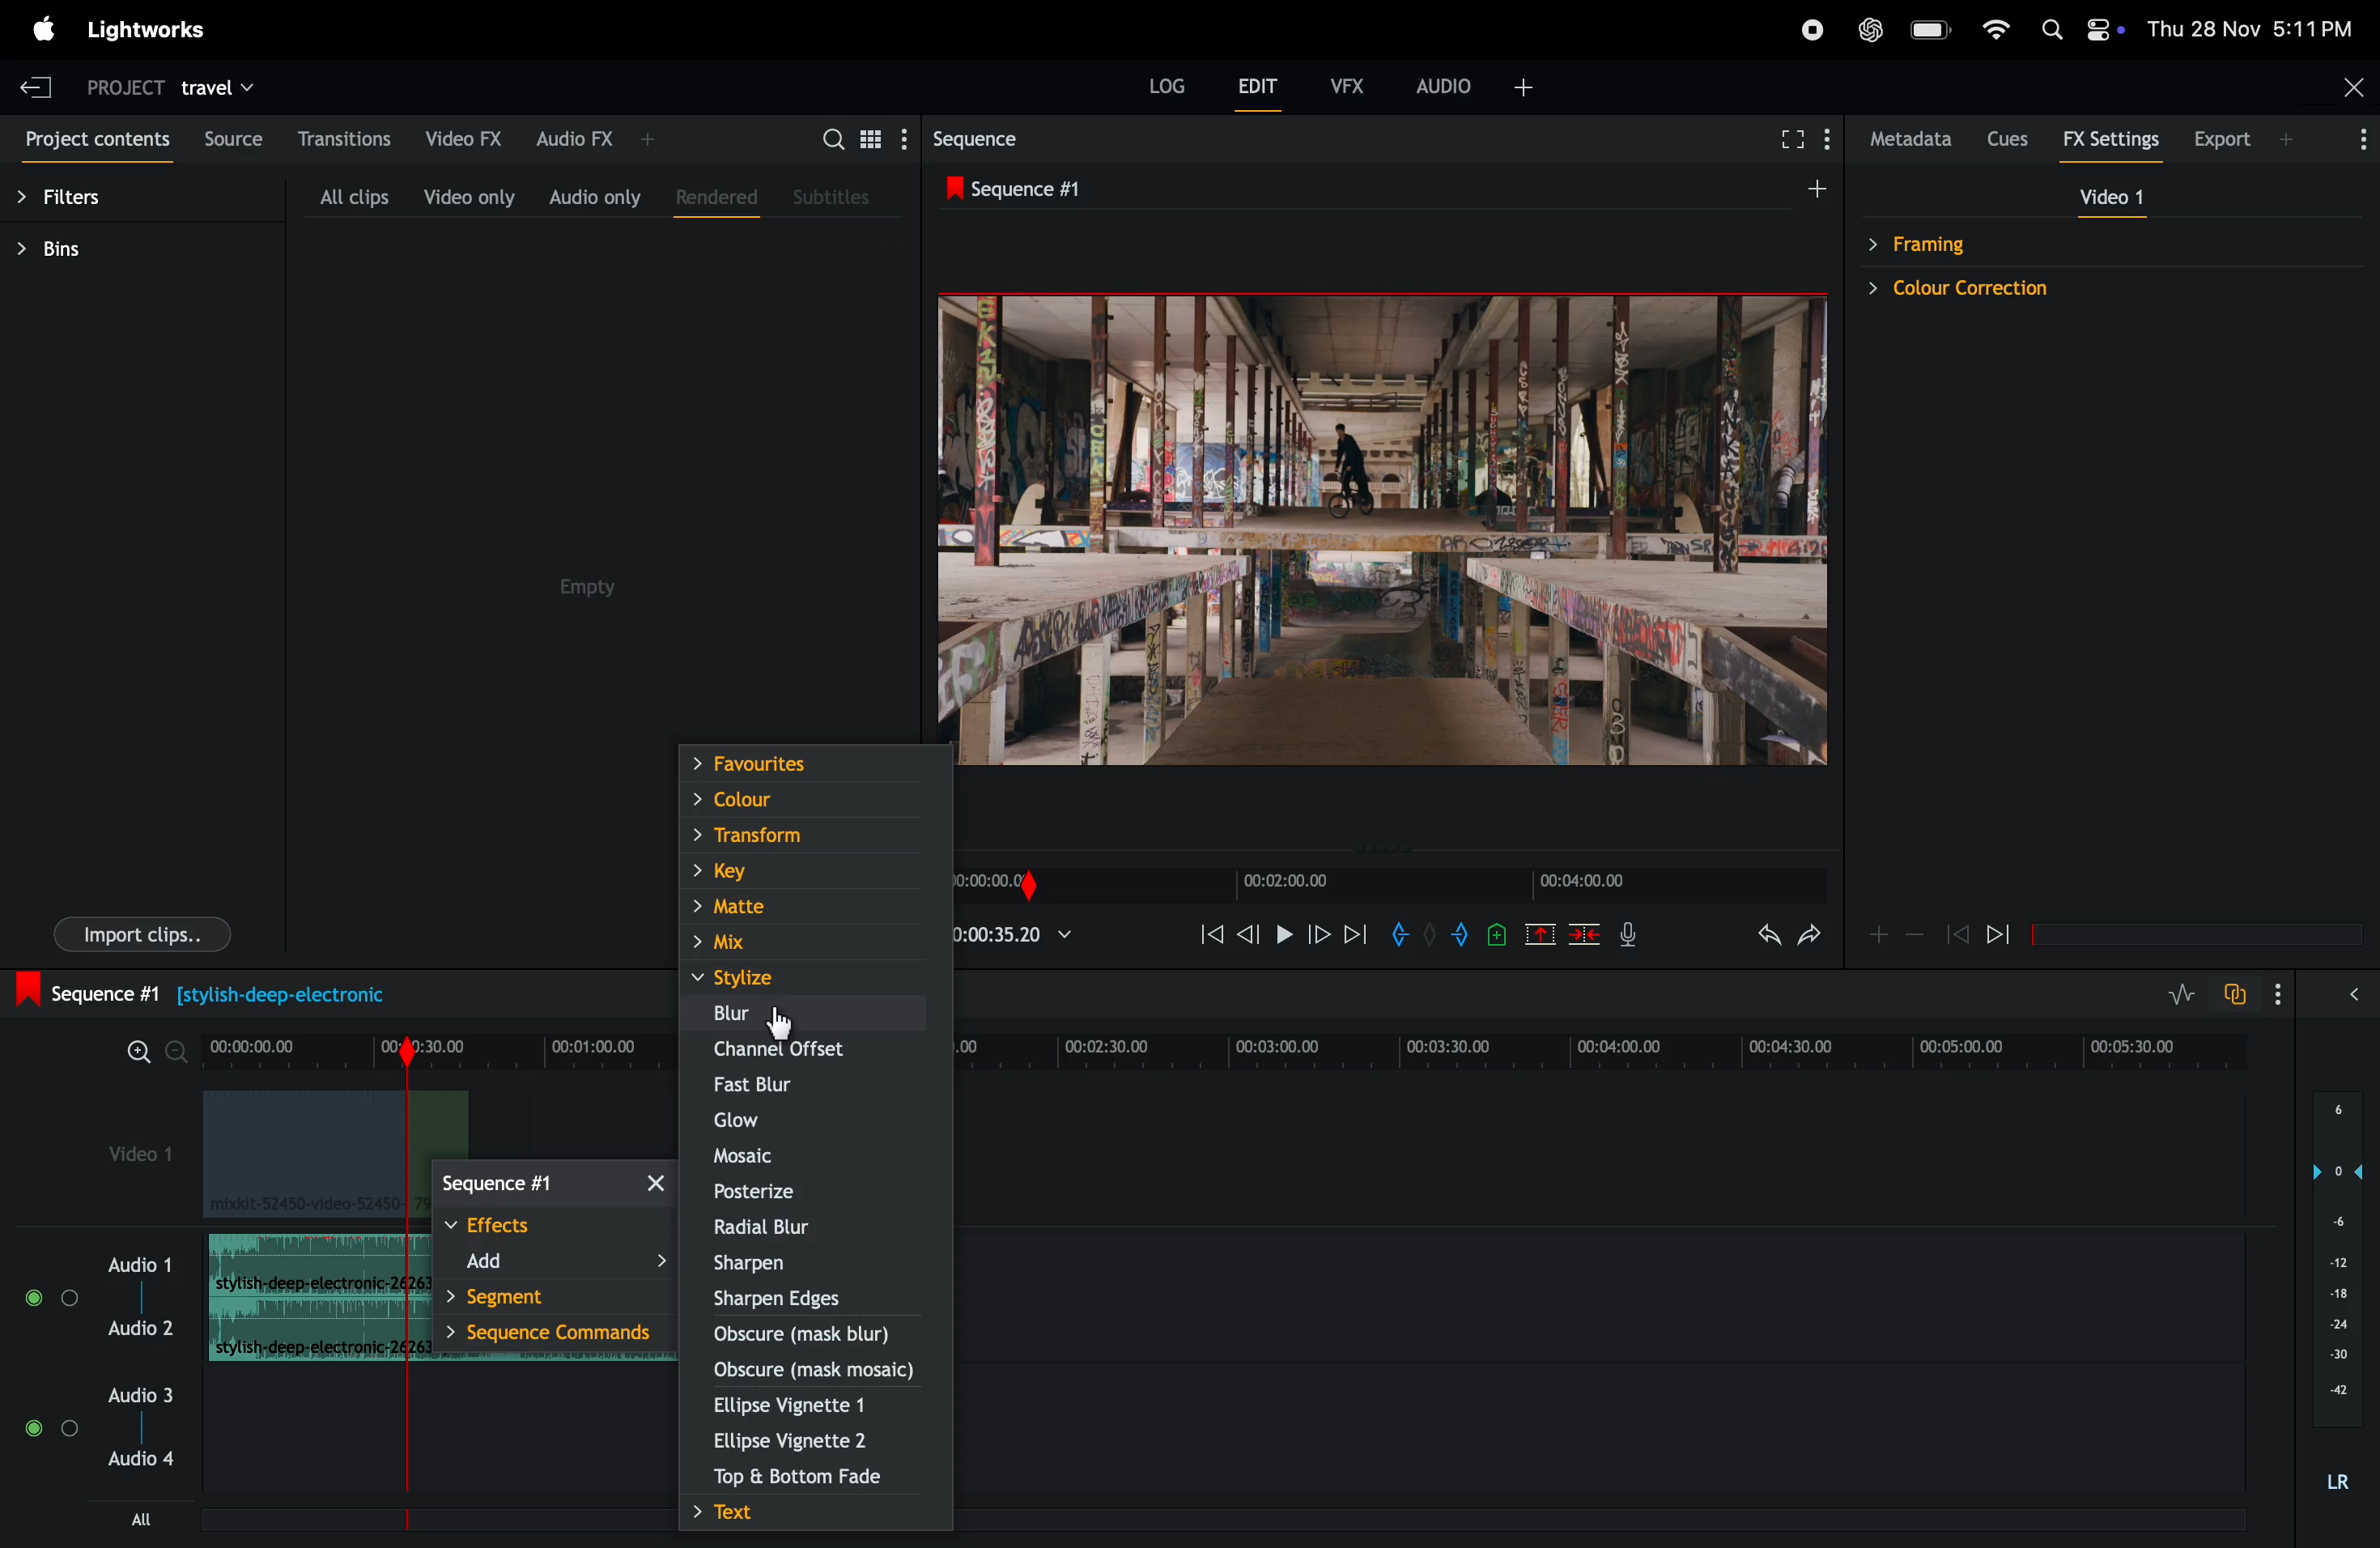 The width and height of the screenshot is (2380, 1548). I want to click on next frame, so click(1320, 935).